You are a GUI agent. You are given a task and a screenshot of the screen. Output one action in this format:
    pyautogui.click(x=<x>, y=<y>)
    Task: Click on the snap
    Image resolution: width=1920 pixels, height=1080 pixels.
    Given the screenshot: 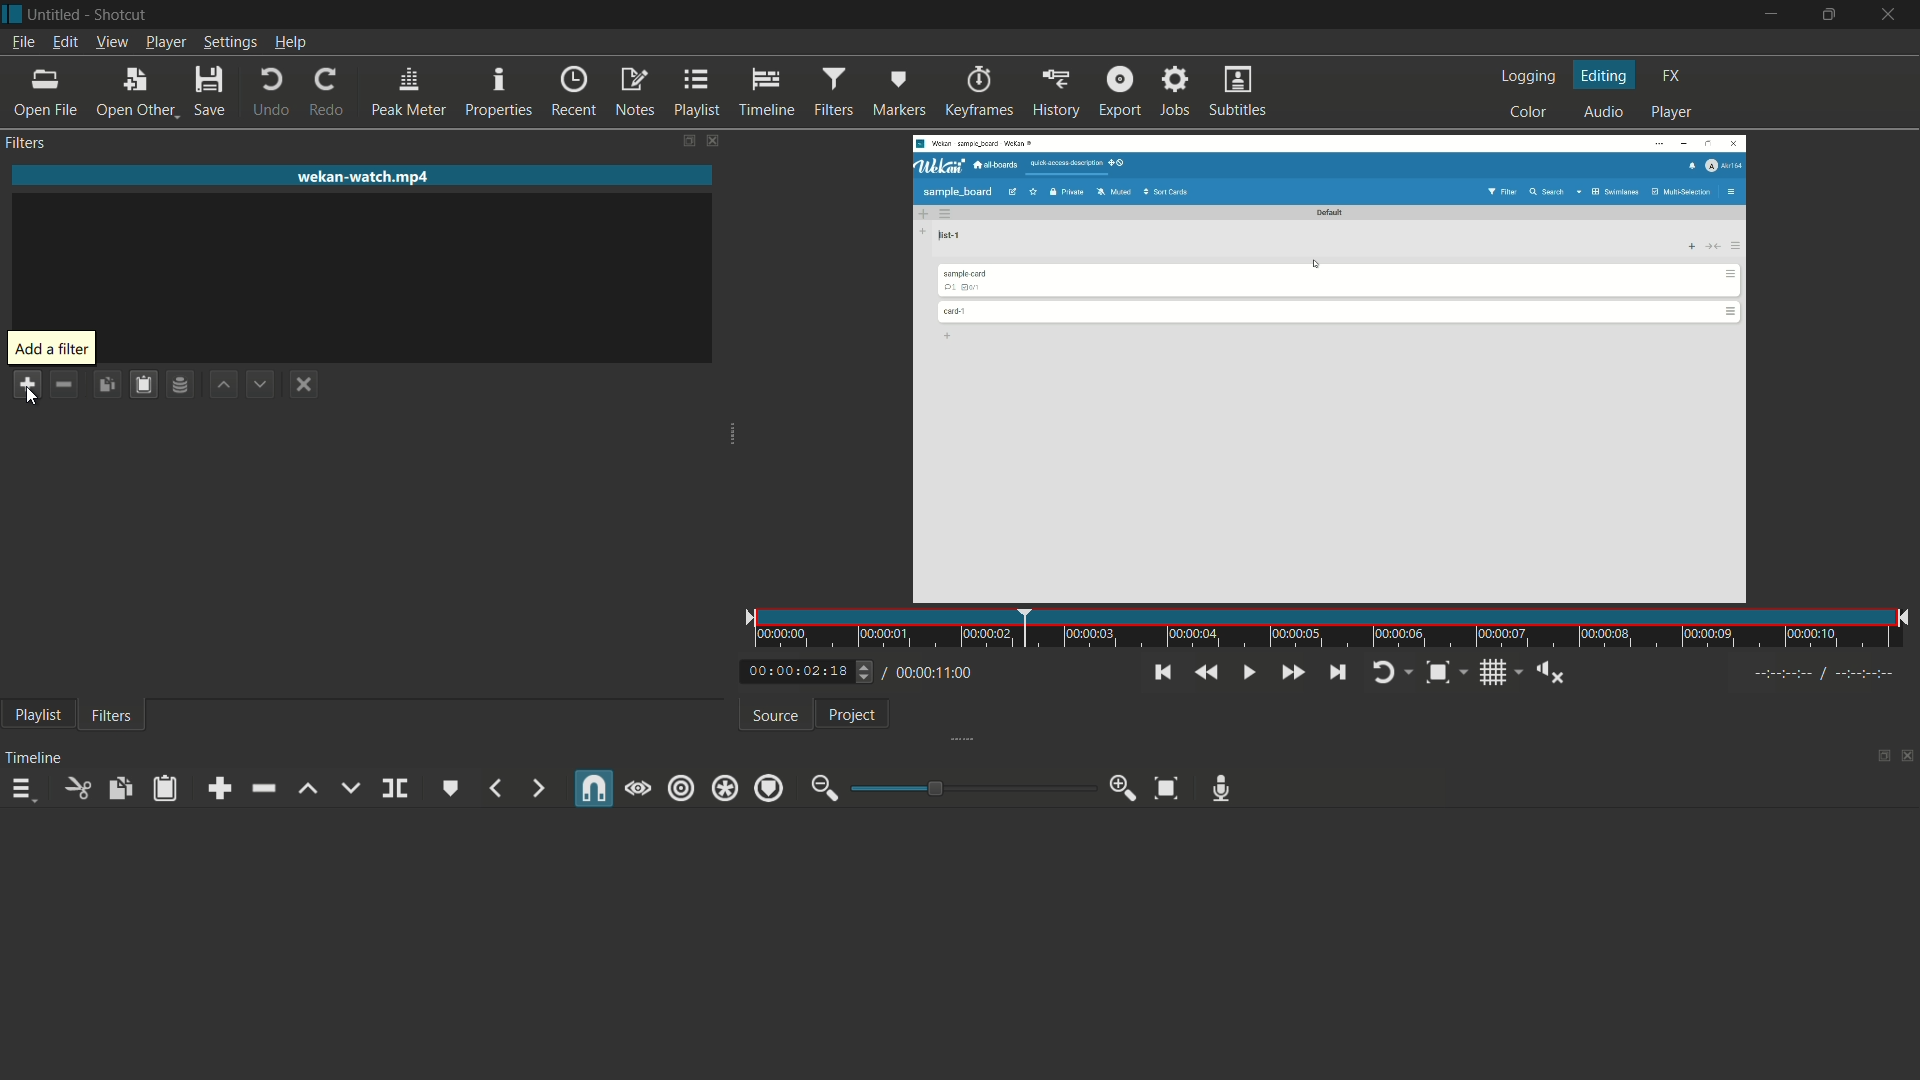 What is the action you would take?
    pyautogui.click(x=596, y=788)
    